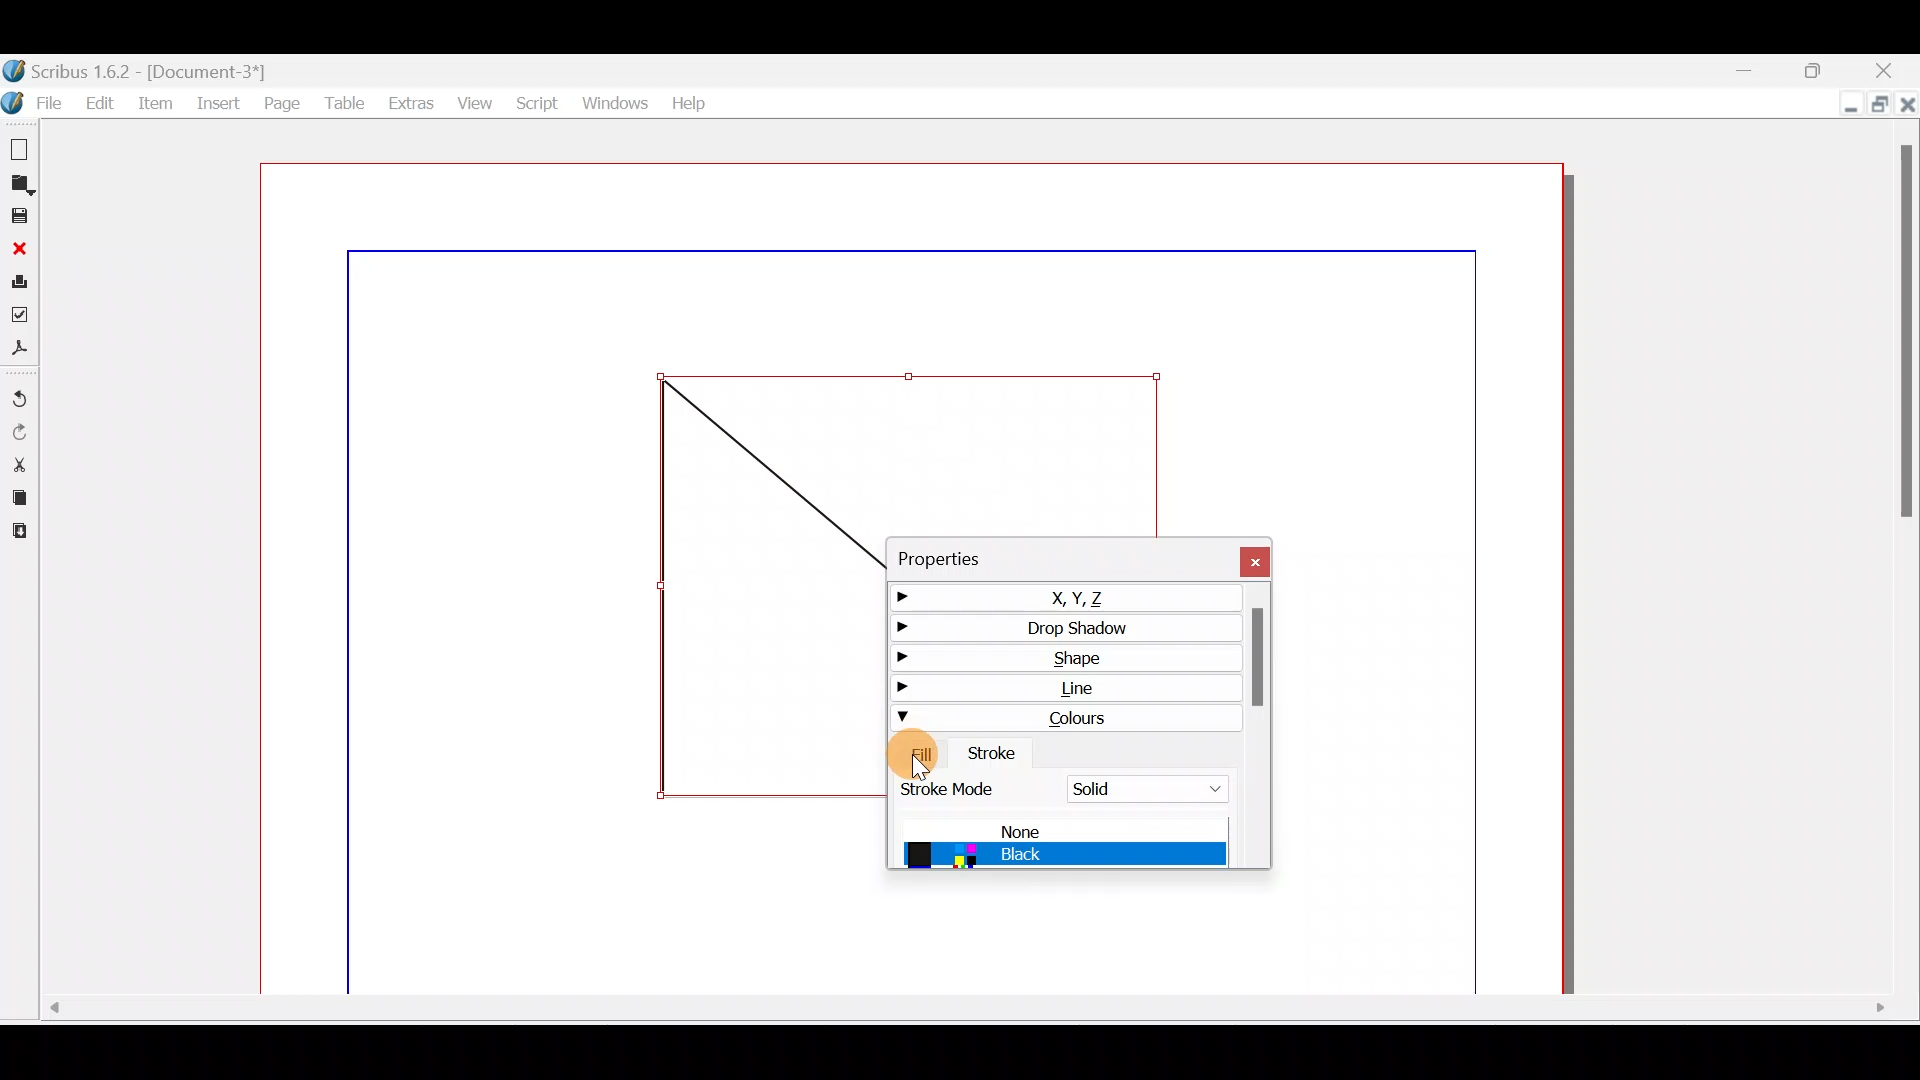 This screenshot has height=1080, width=1920. What do you see at coordinates (406, 100) in the screenshot?
I see `Extras` at bounding box center [406, 100].